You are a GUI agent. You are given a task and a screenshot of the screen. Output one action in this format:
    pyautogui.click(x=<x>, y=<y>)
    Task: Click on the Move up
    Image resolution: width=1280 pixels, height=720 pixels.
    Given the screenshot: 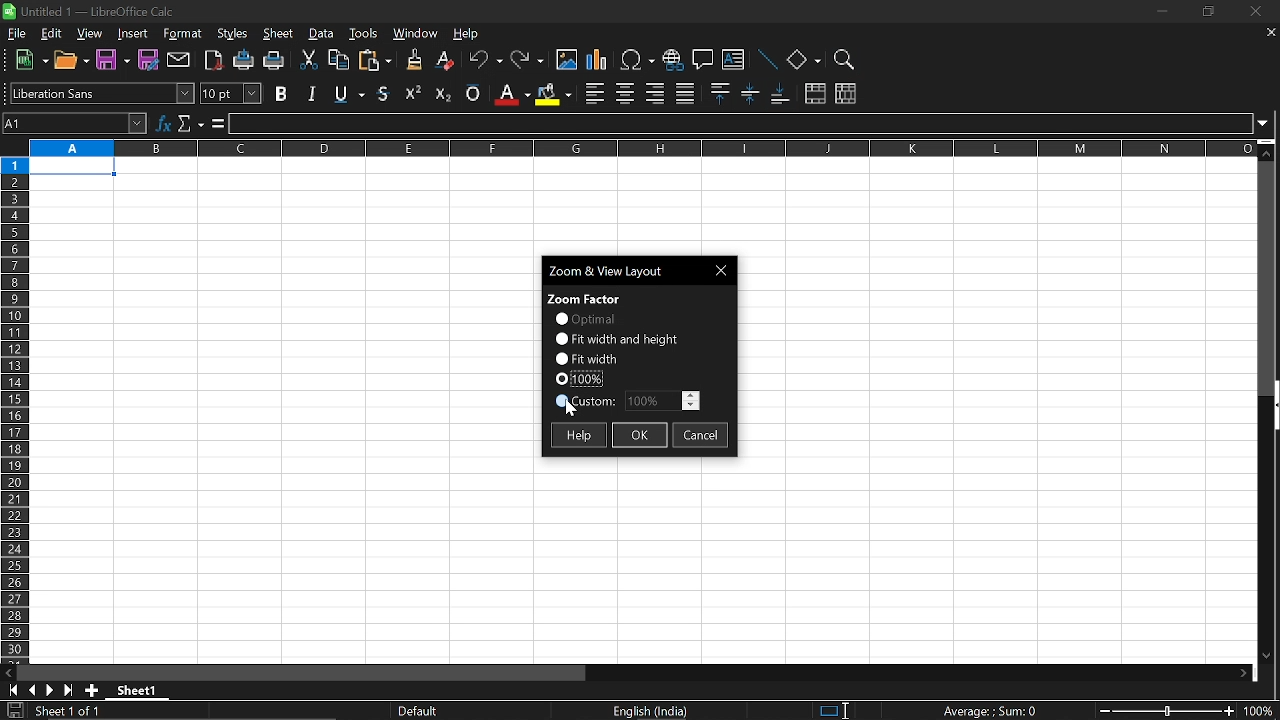 What is the action you would take?
    pyautogui.click(x=1267, y=153)
    